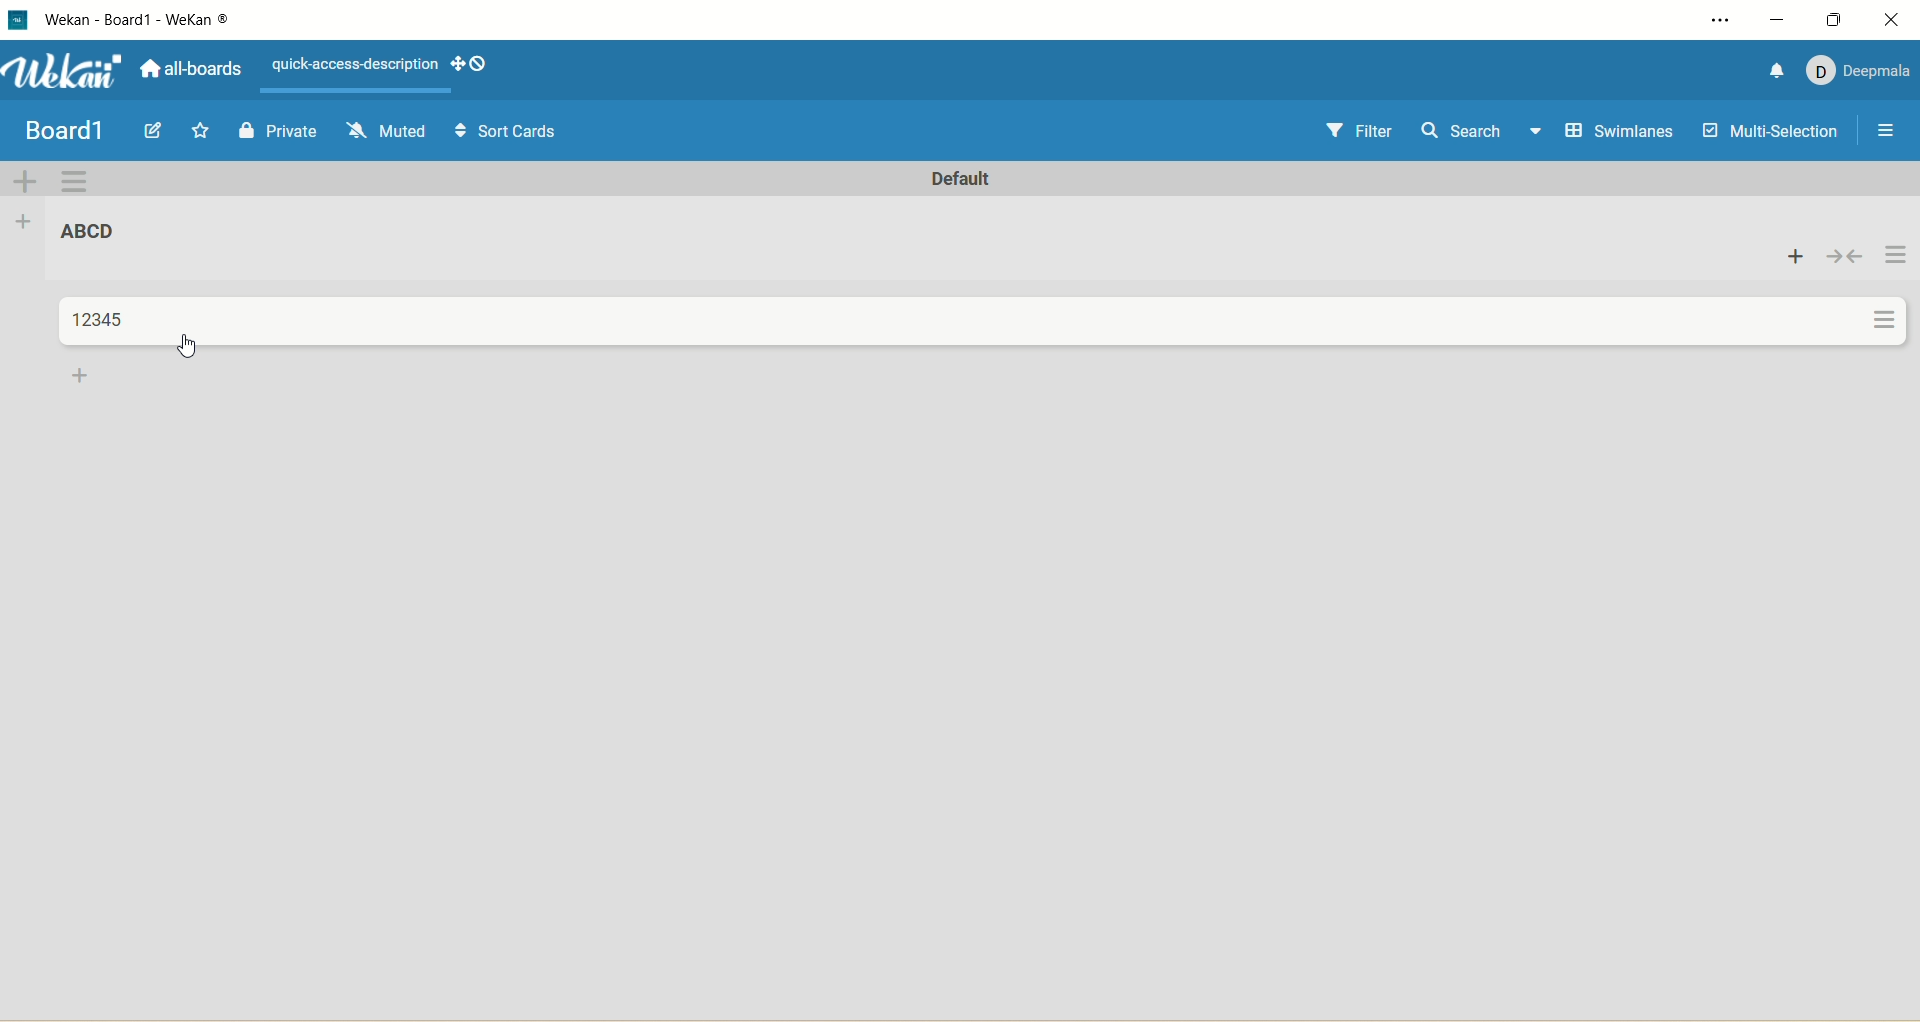 This screenshot has height=1022, width=1920. What do you see at coordinates (1622, 133) in the screenshot?
I see `swimlanes` at bounding box center [1622, 133].